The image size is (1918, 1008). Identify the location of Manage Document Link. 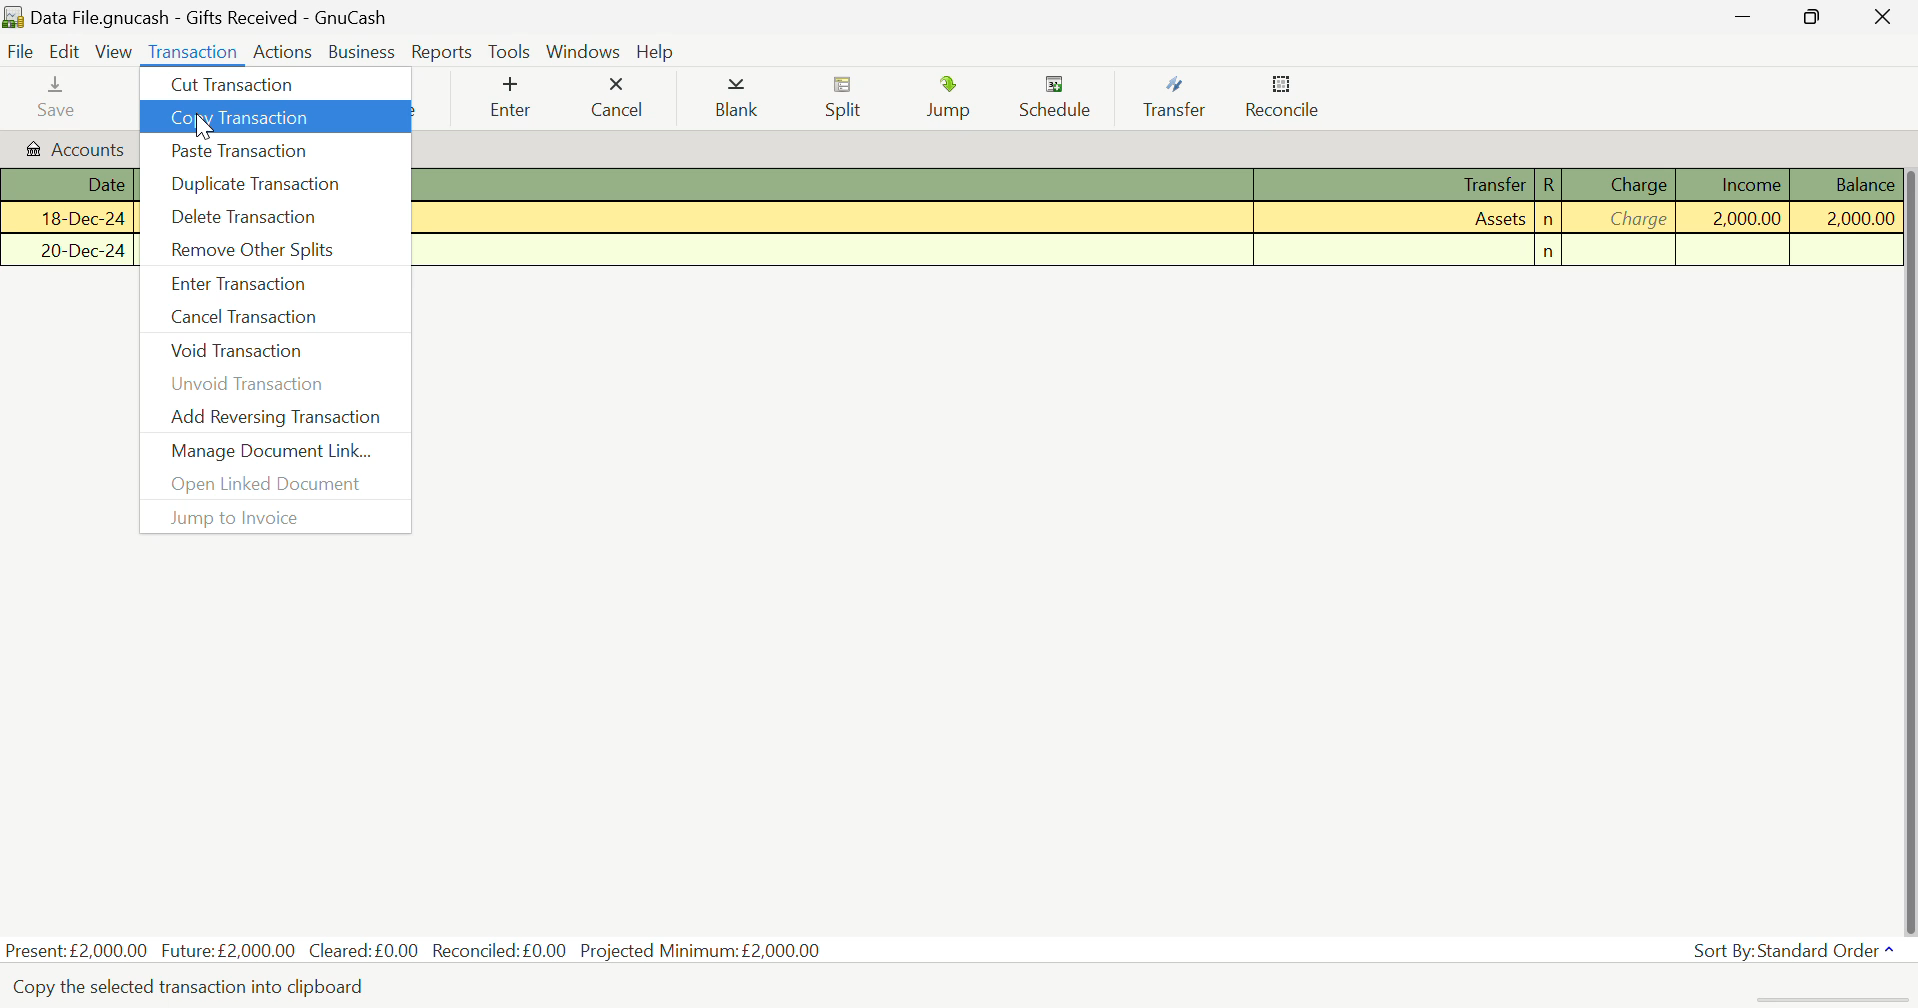
(270, 449).